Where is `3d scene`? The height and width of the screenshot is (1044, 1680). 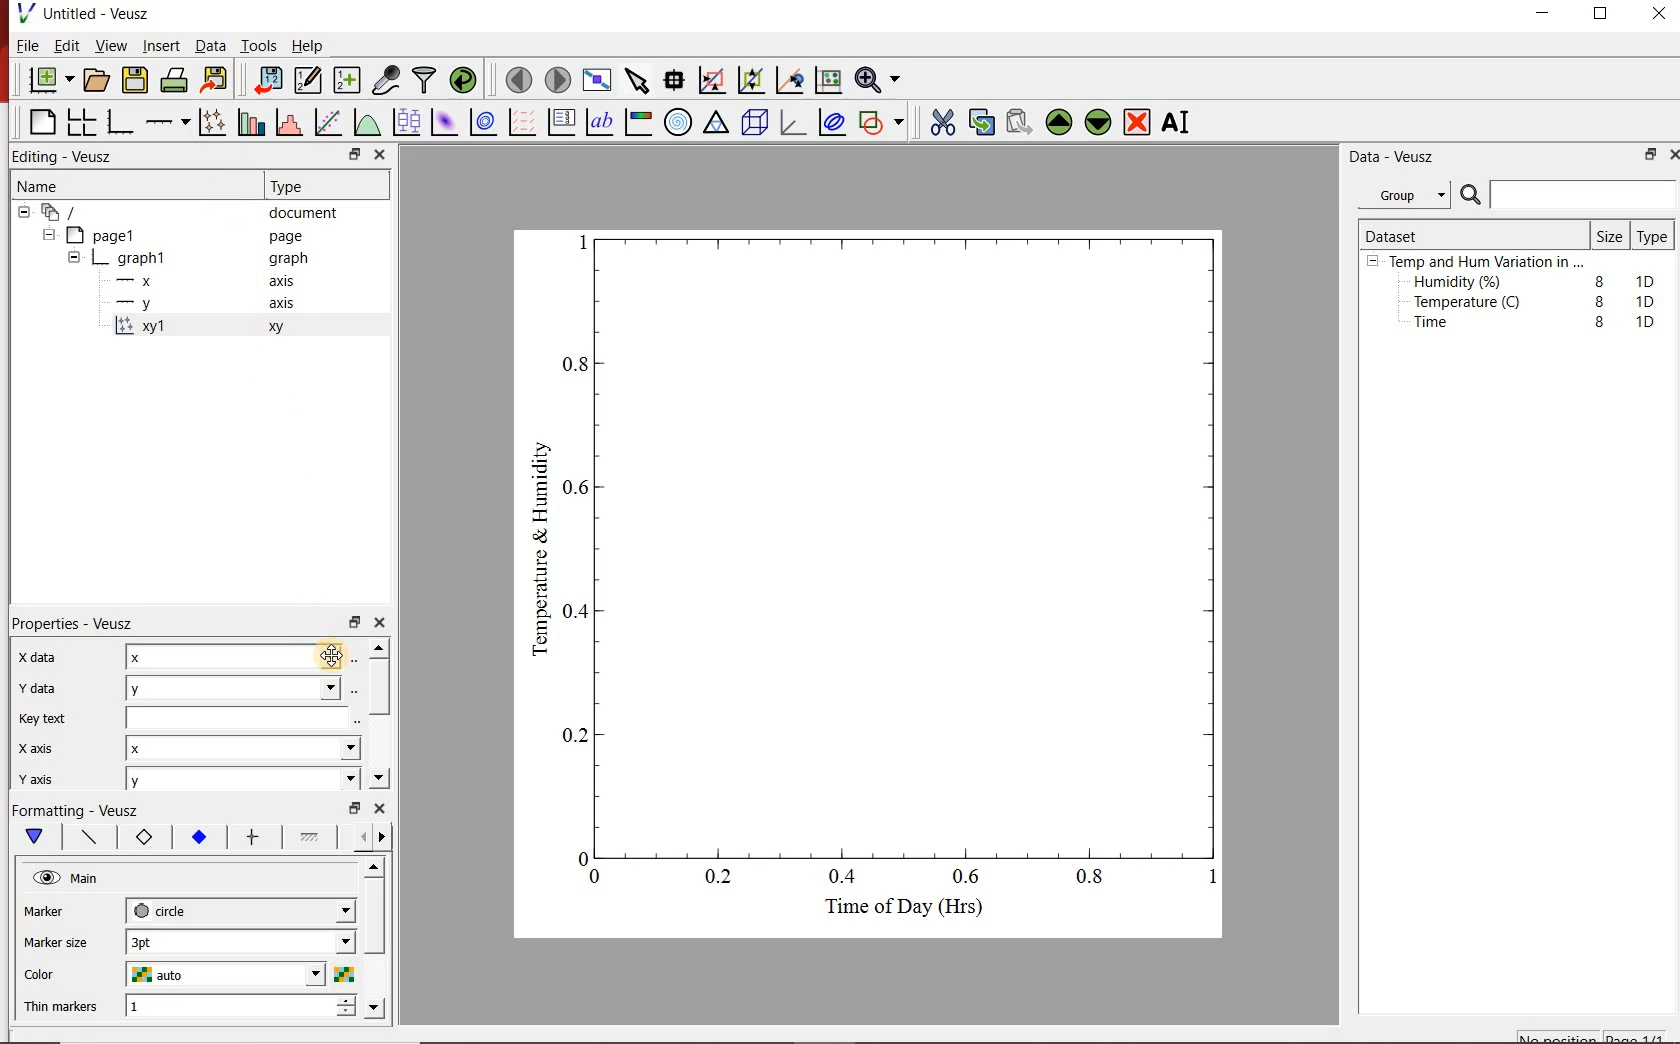
3d scene is located at coordinates (756, 125).